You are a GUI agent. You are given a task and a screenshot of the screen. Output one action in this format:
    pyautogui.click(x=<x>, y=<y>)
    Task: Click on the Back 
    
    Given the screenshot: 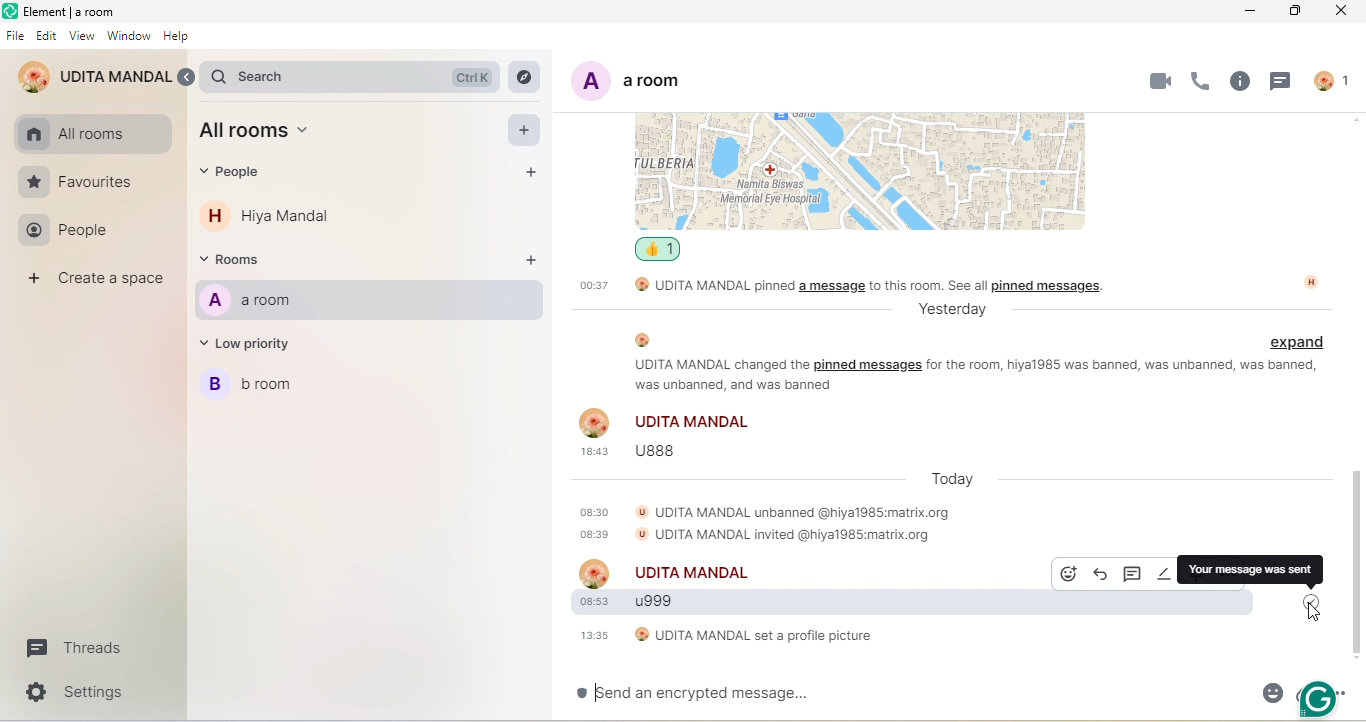 What is the action you would take?
    pyautogui.click(x=190, y=76)
    